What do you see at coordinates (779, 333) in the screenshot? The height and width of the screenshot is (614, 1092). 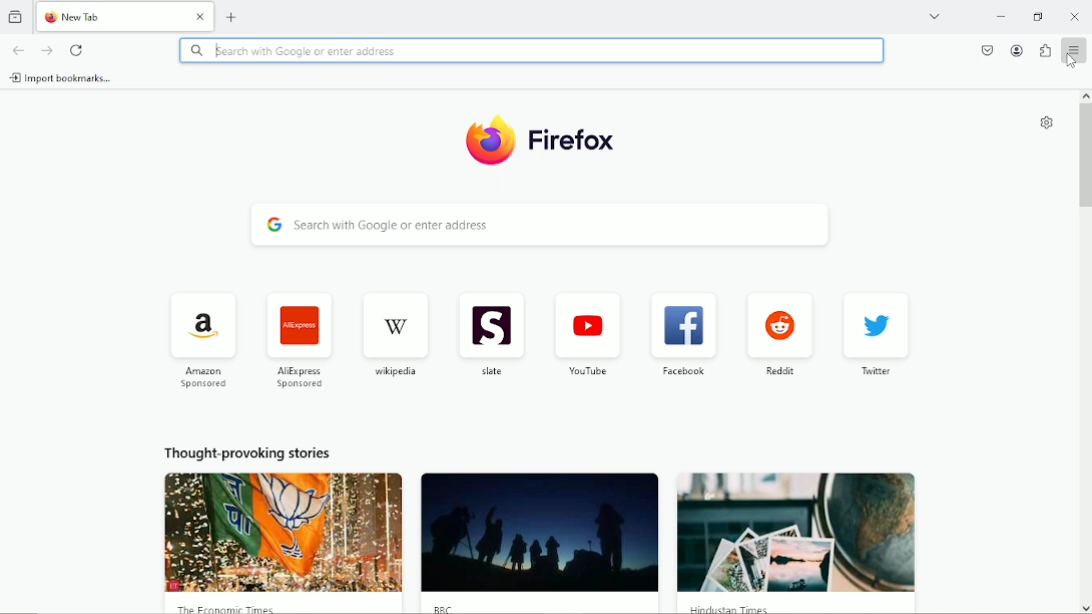 I see `reddit` at bounding box center [779, 333].